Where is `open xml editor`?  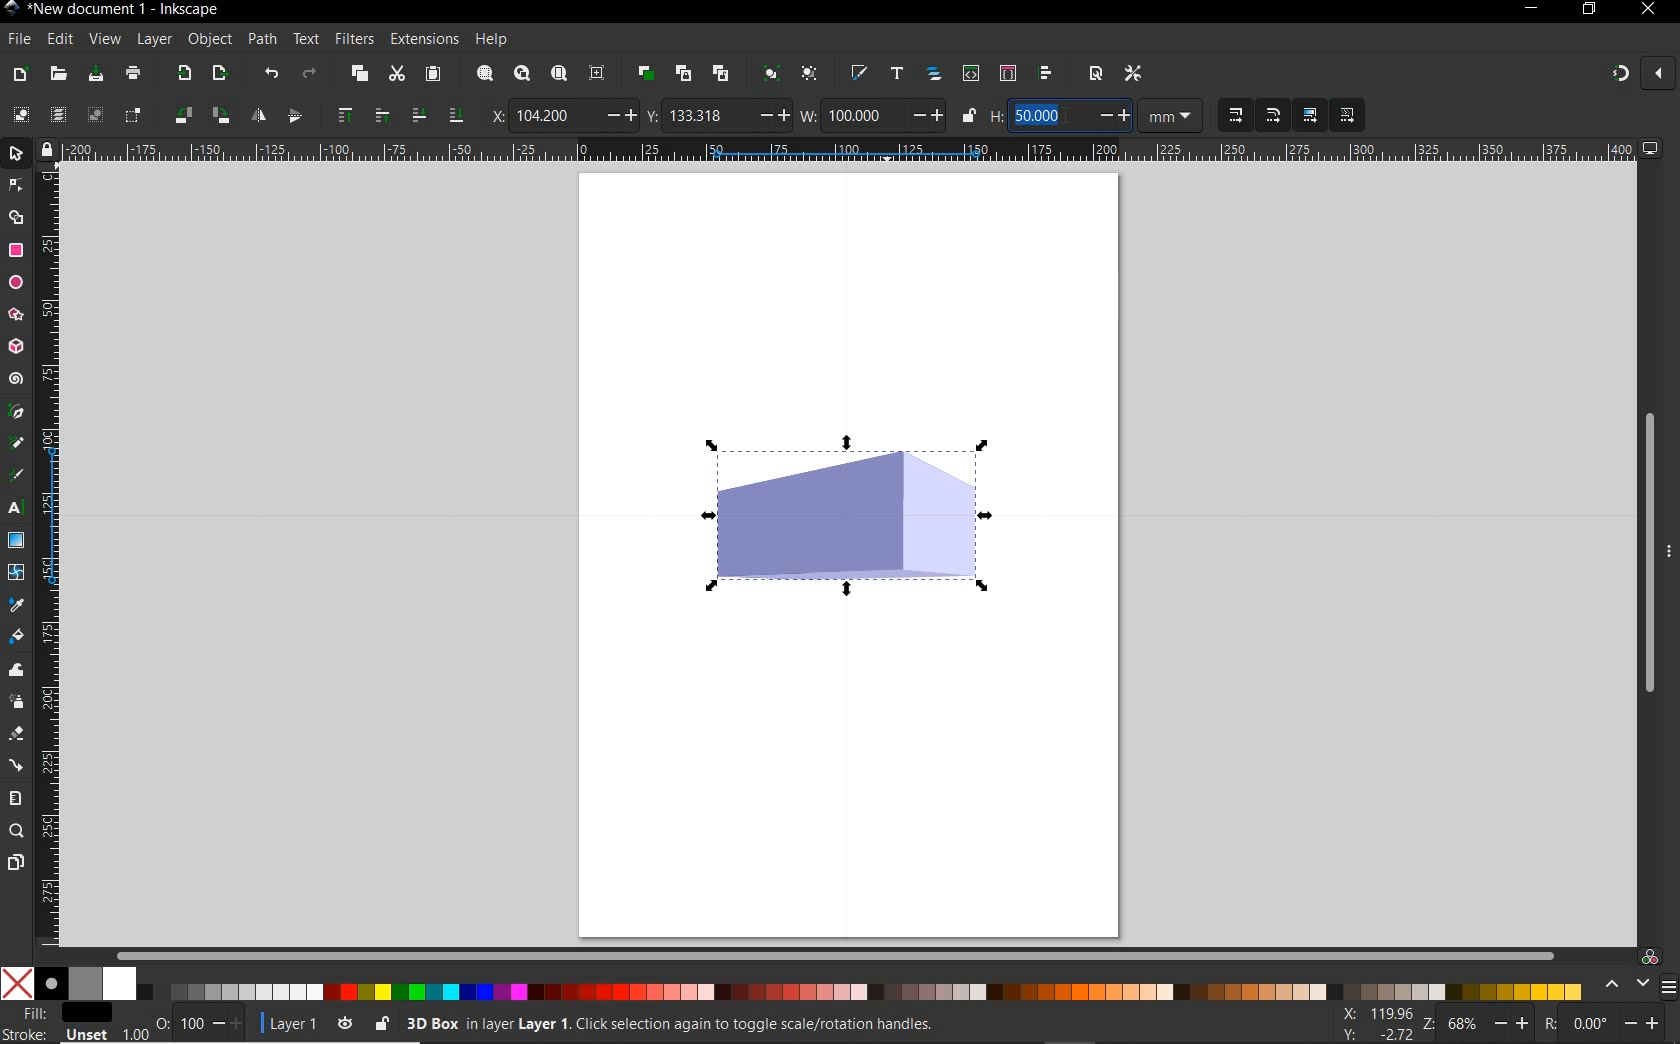
open xml editor is located at coordinates (970, 73).